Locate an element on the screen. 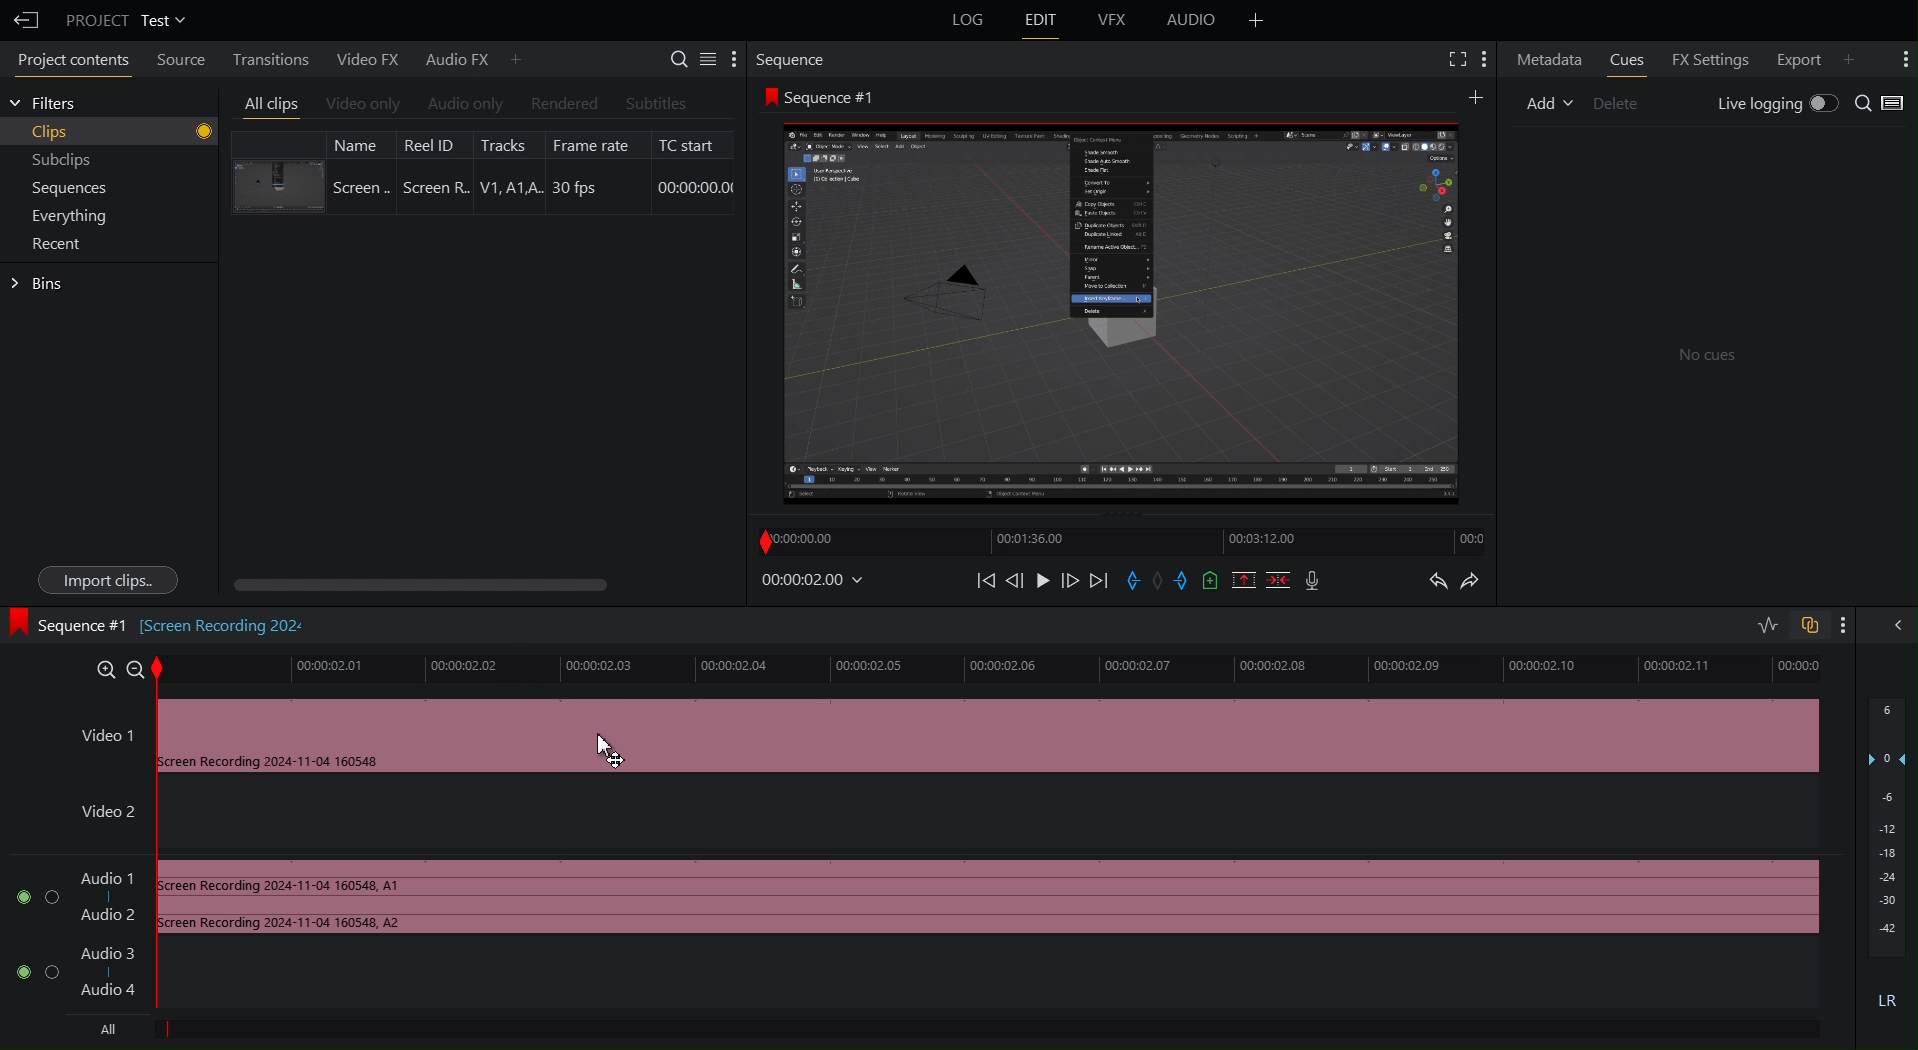 This screenshot has height=1050, width=1918. Sequence#1 [Screen recording 202 is located at coordinates (166, 628).